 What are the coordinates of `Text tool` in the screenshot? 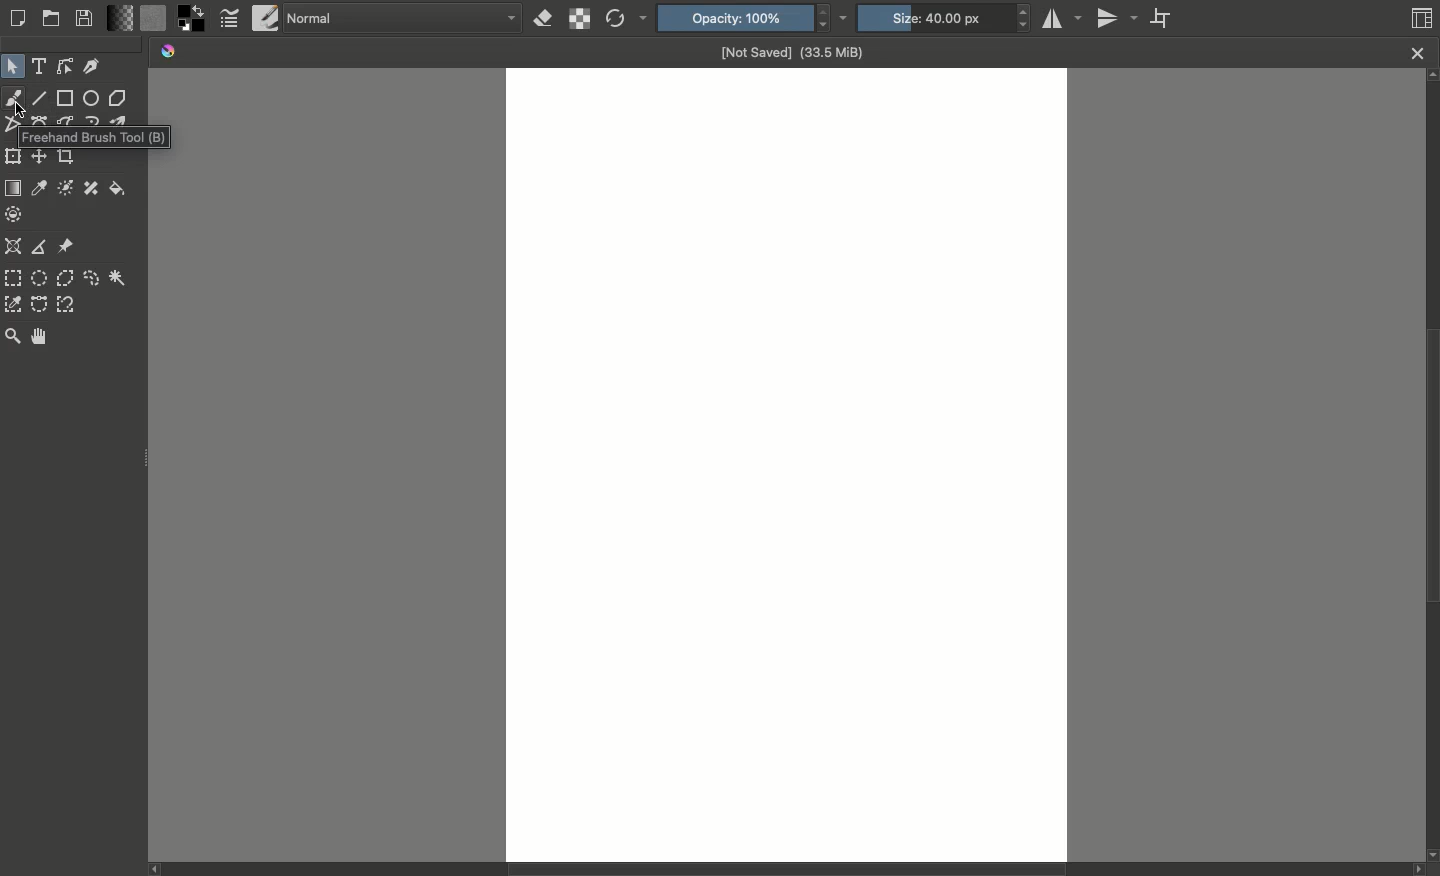 It's located at (40, 66).